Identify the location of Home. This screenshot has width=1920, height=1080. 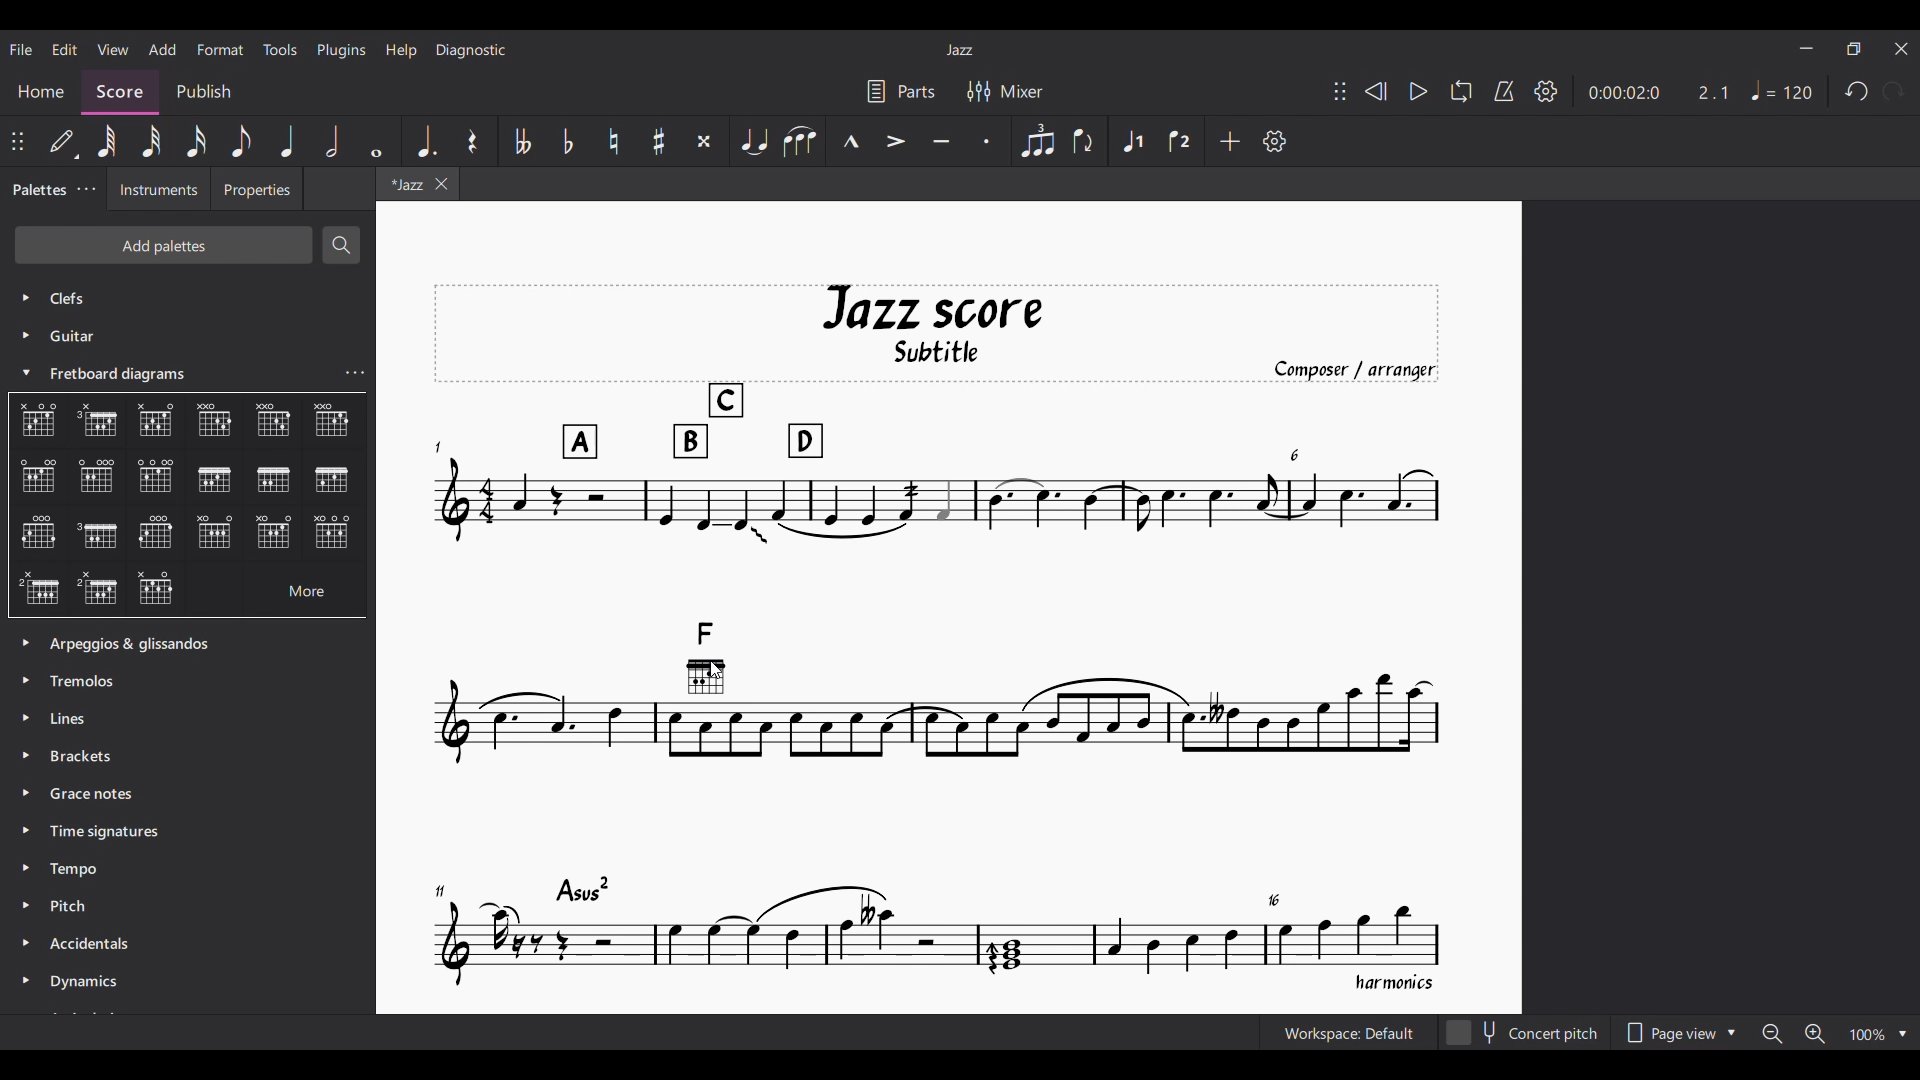
(41, 89).